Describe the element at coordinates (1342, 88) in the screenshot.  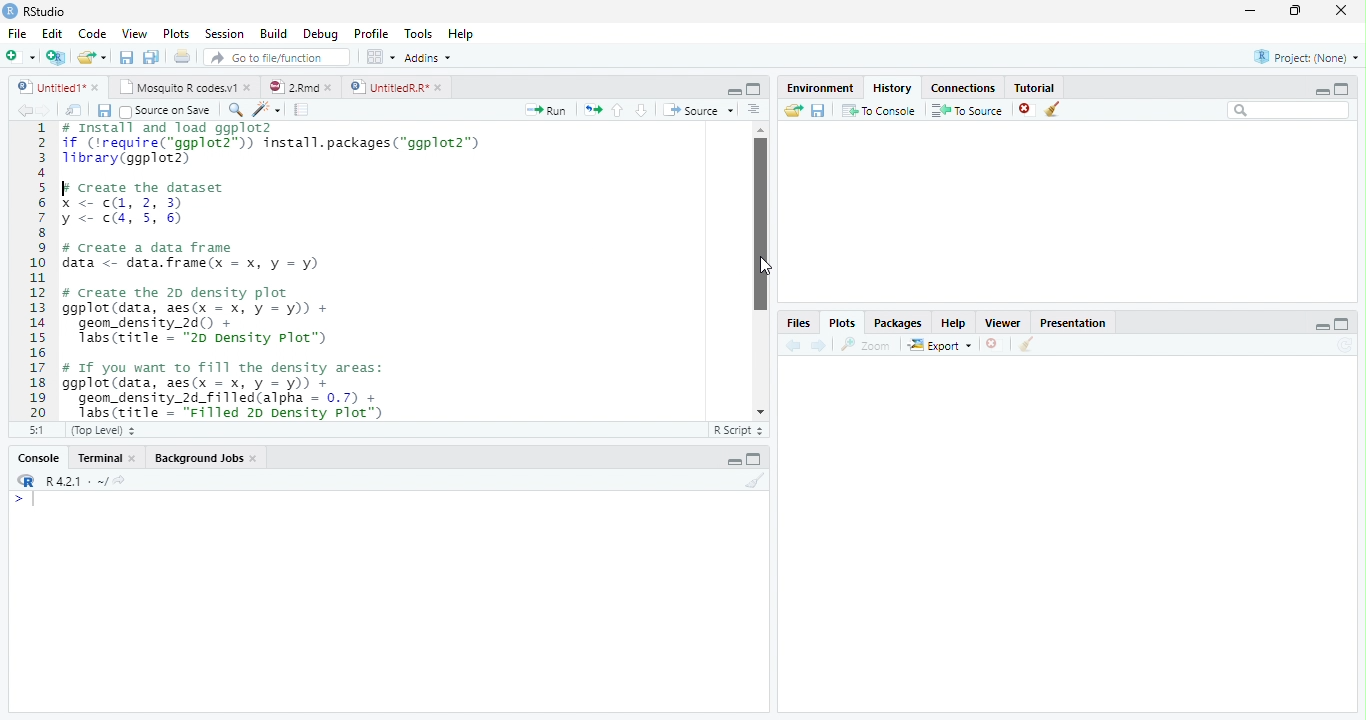
I see `maximize` at that location.